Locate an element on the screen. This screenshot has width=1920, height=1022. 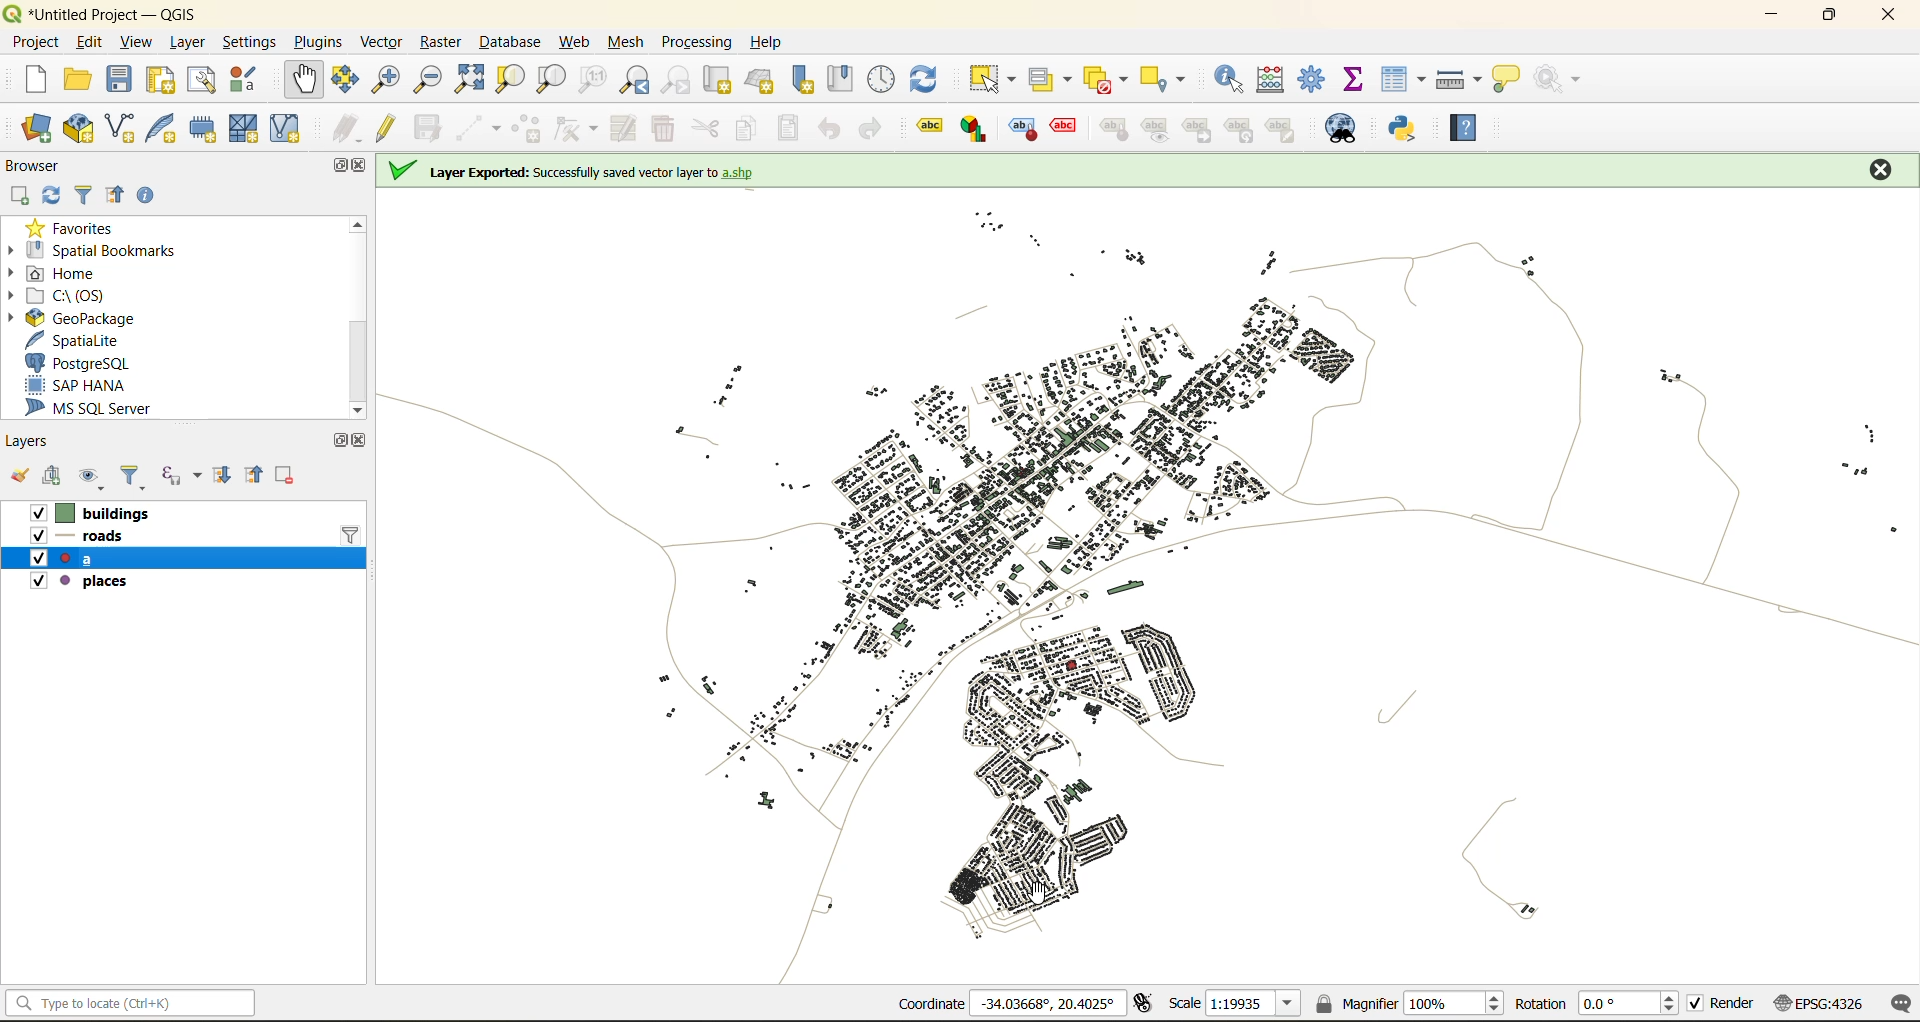
refresh is located at coordinates (934, 75).